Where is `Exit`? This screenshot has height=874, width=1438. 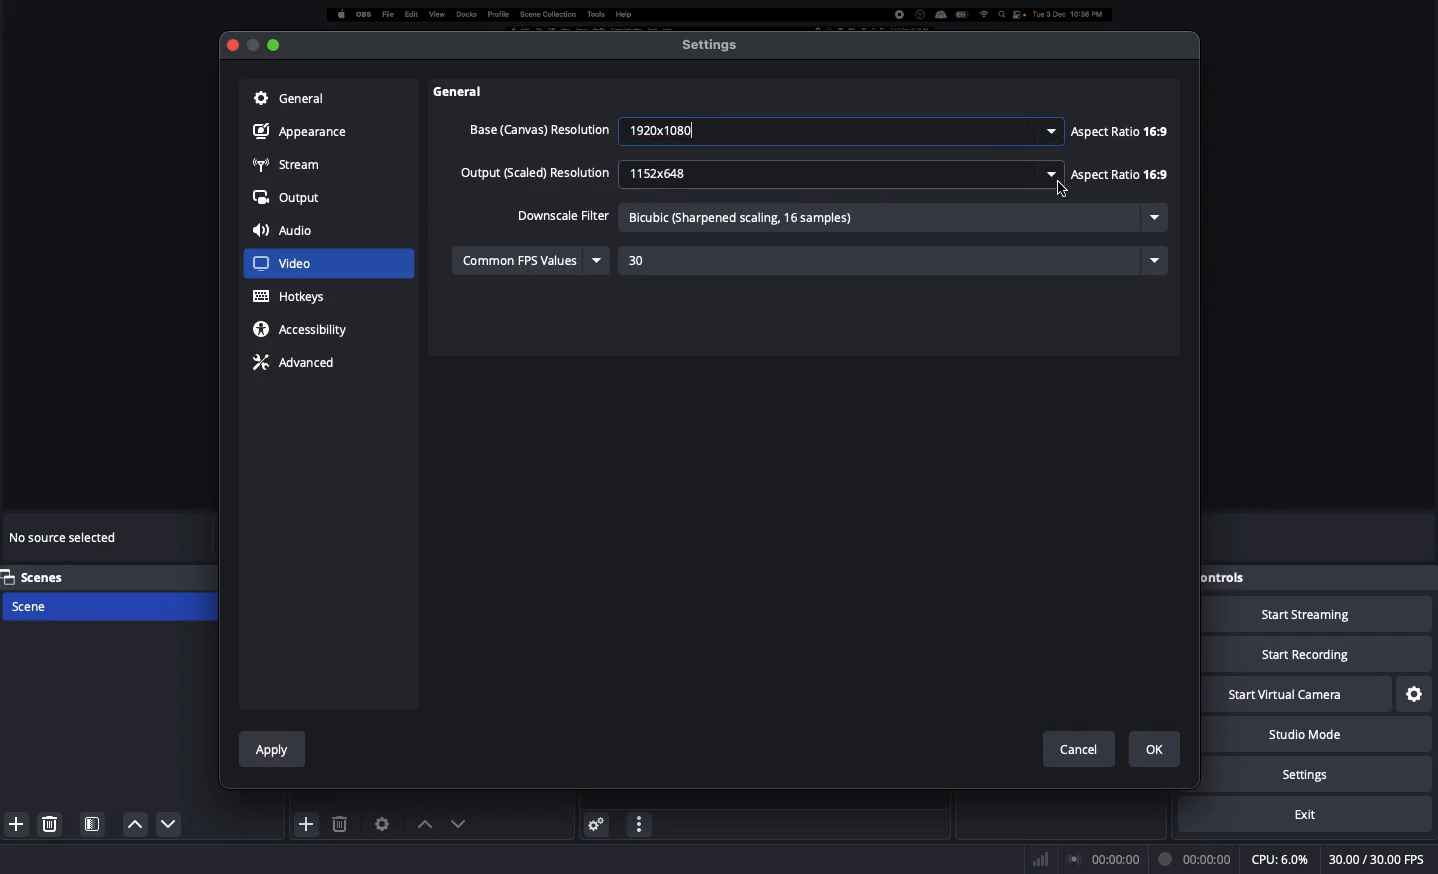 Exit is located at coordinates (1318, 814).